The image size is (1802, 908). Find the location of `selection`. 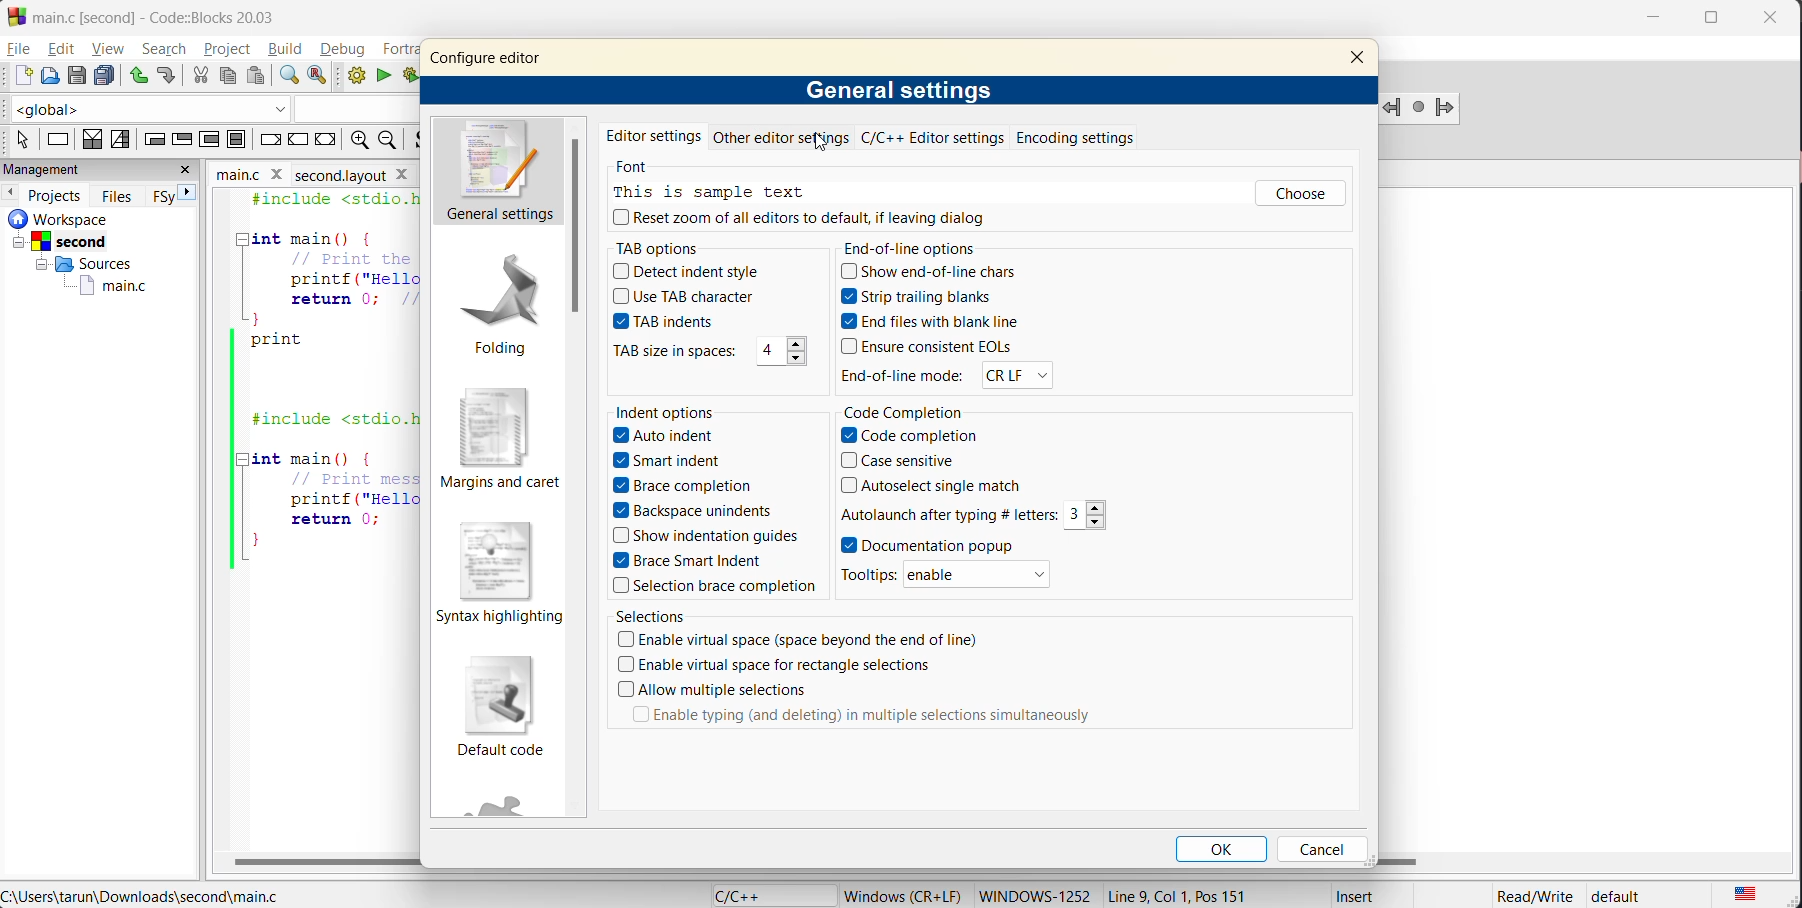

selection is located at coordinates (121, 141).